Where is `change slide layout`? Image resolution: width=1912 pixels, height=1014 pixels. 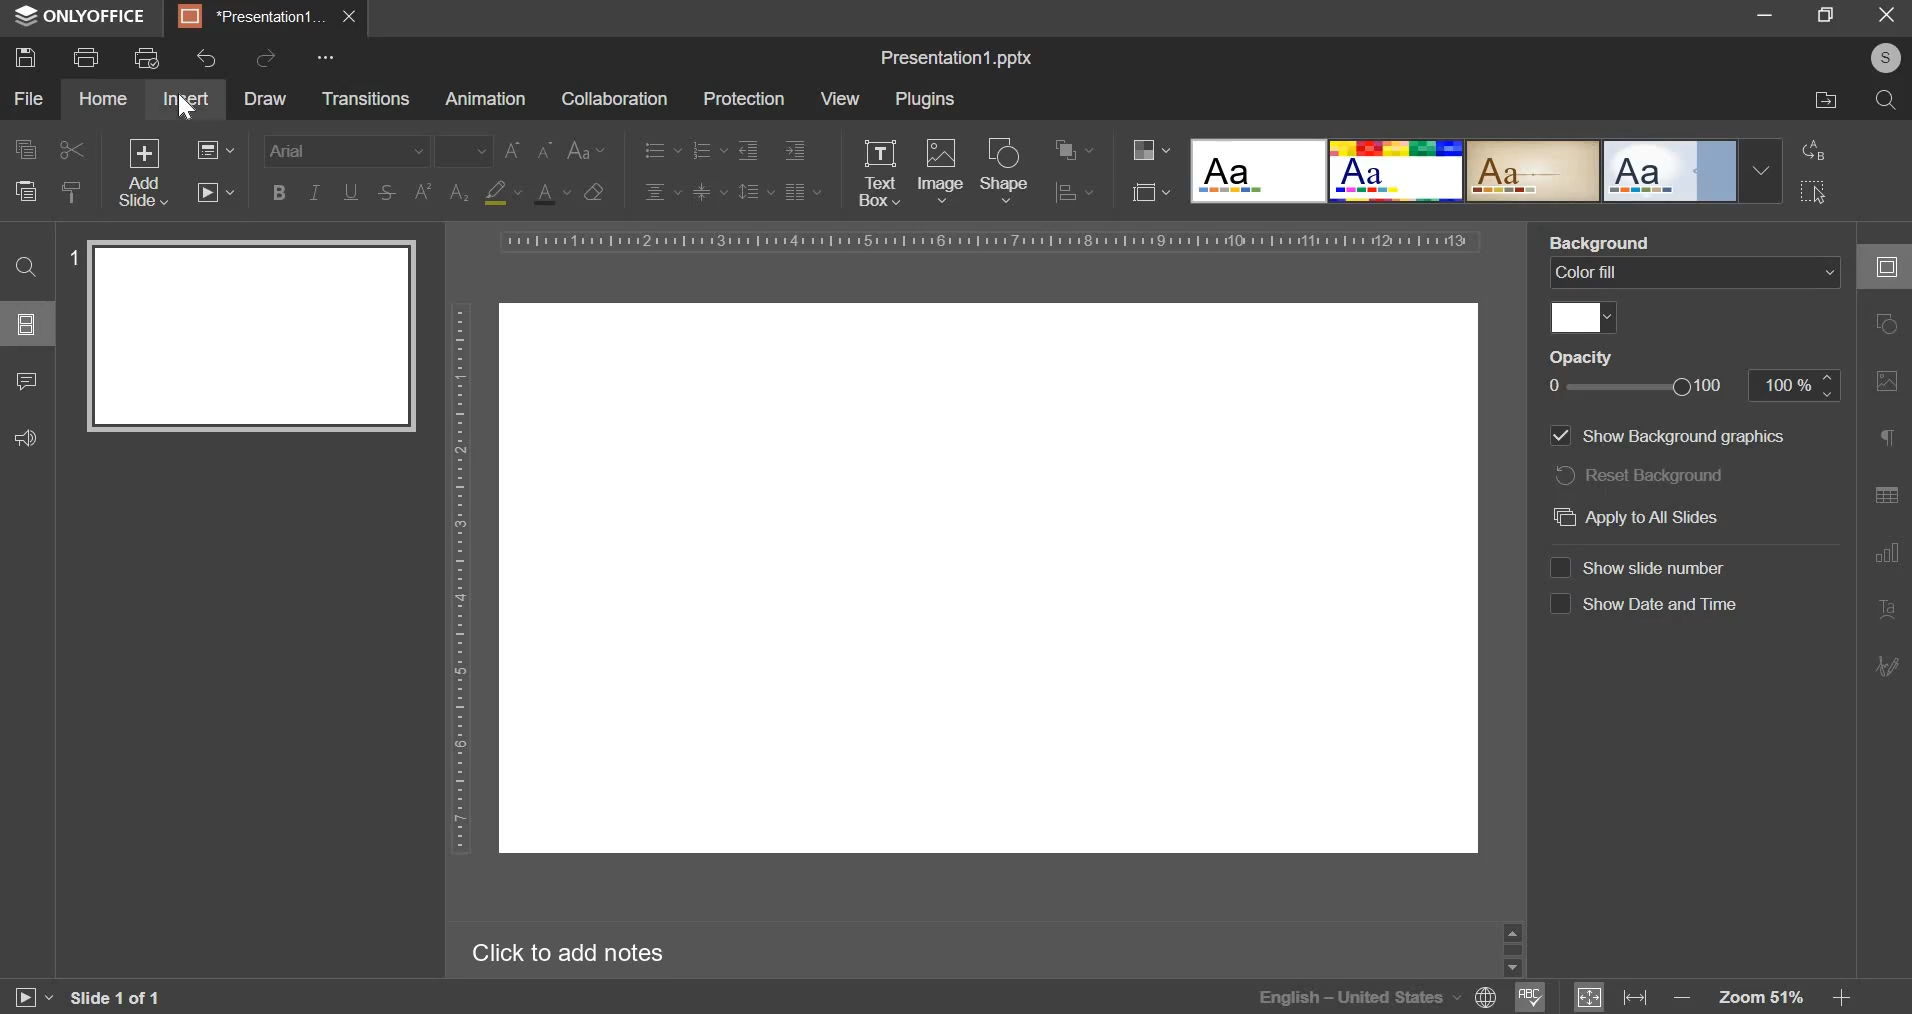 change slide layout is located at coordinates (216, 149).